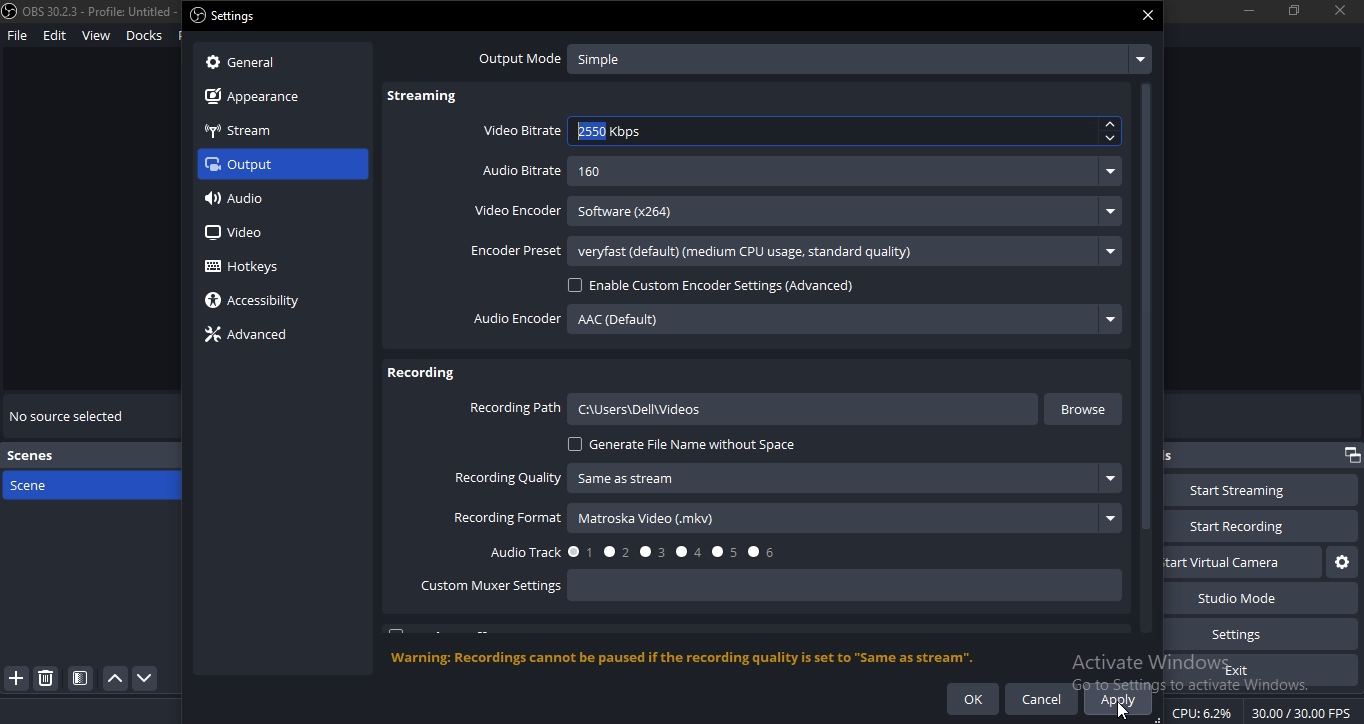 The width and height of the screenshot is (1364, 724). What do you see at coordinates (843, 252) in the screenshot?
I see `veryfast (default) (medium CPU usage. standard quality)` at bounding box center [843, 252].